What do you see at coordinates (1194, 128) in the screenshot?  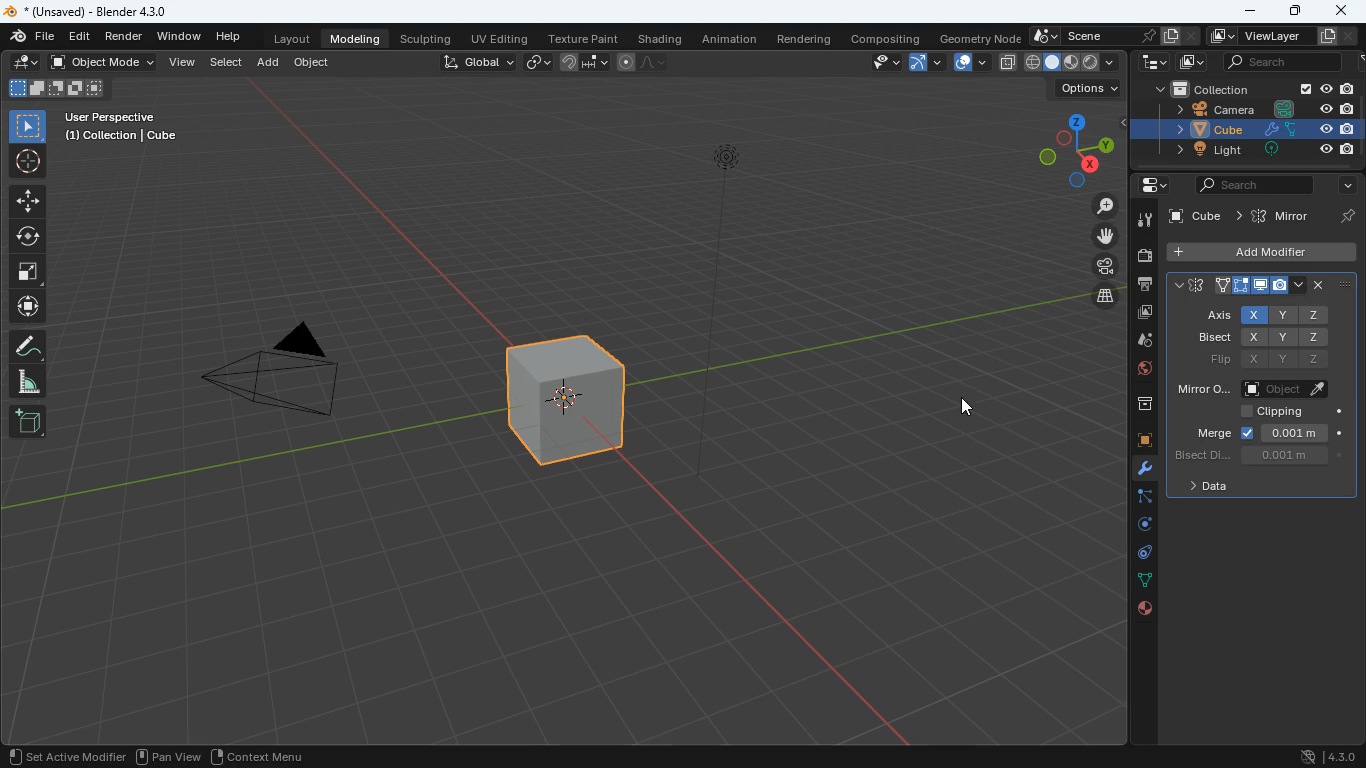 I see `cube` at bounding box center [1194, 128].